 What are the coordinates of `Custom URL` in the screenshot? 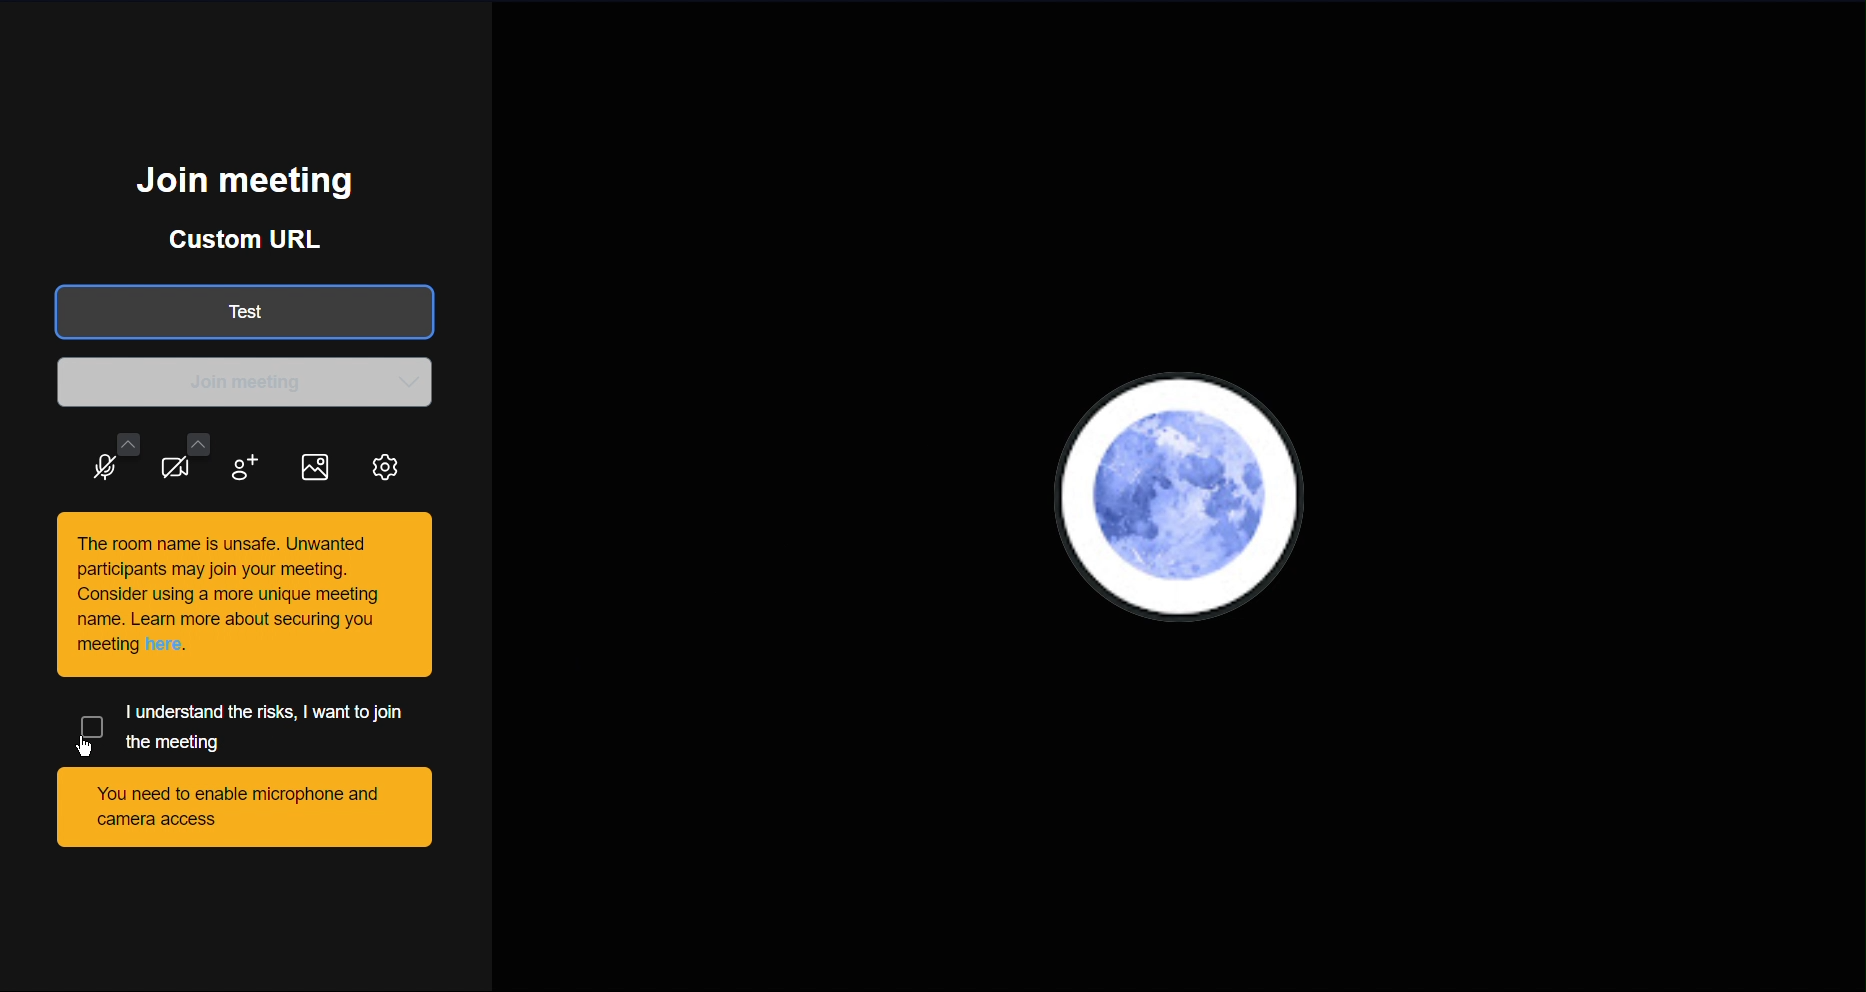 It's located at (248, 239).